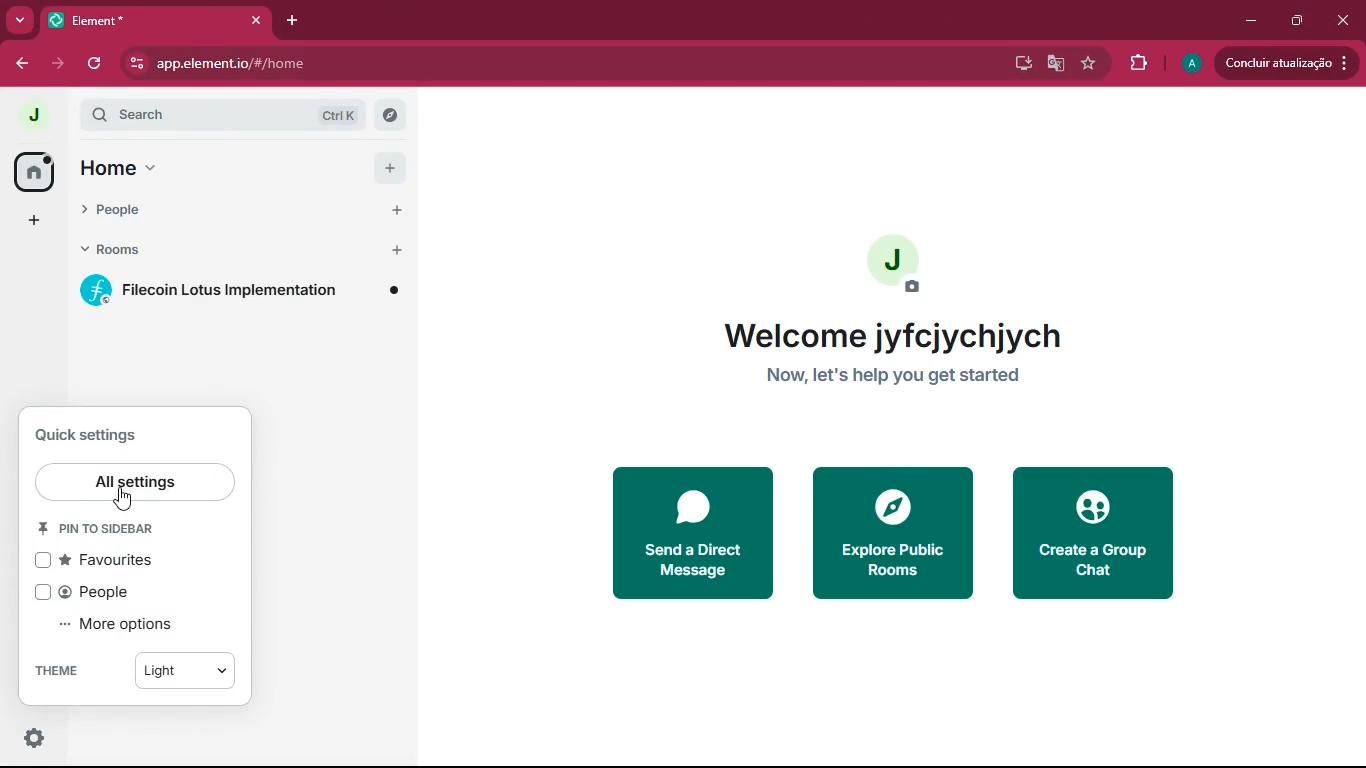  Describe the element at coordinates (220, 208) in the screenshot. I see `people` at that location.